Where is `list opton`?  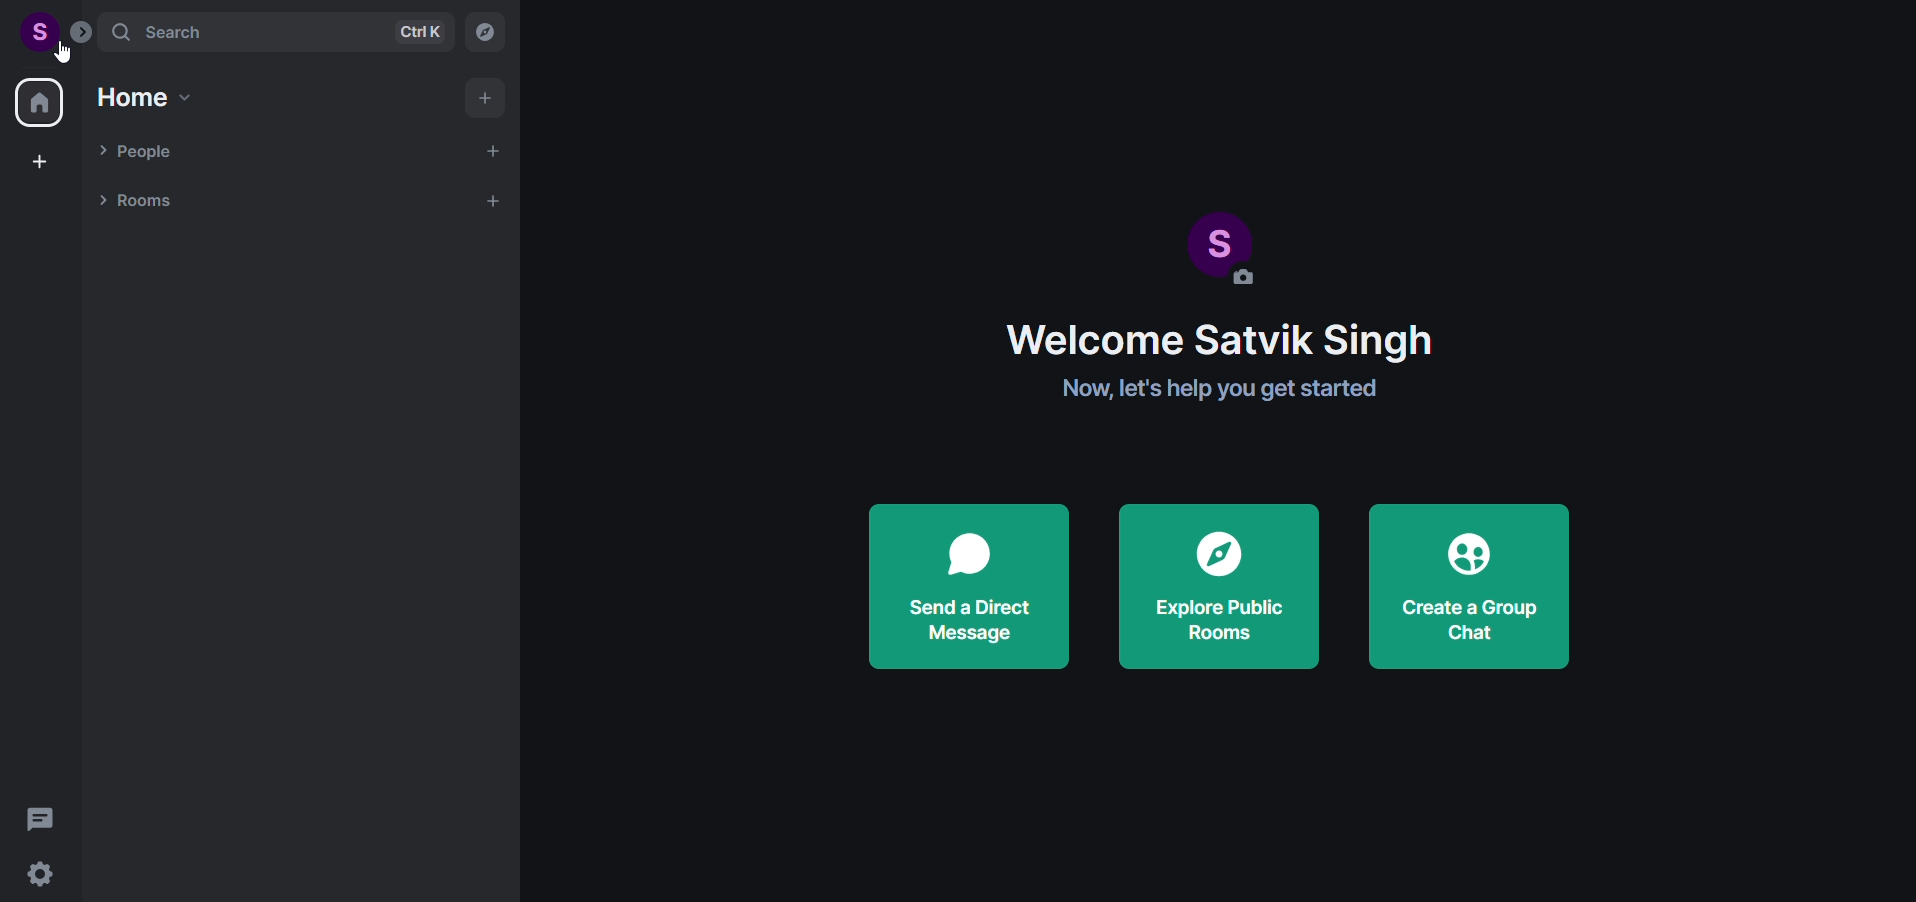
list opton is located at coordinates (498, 200).